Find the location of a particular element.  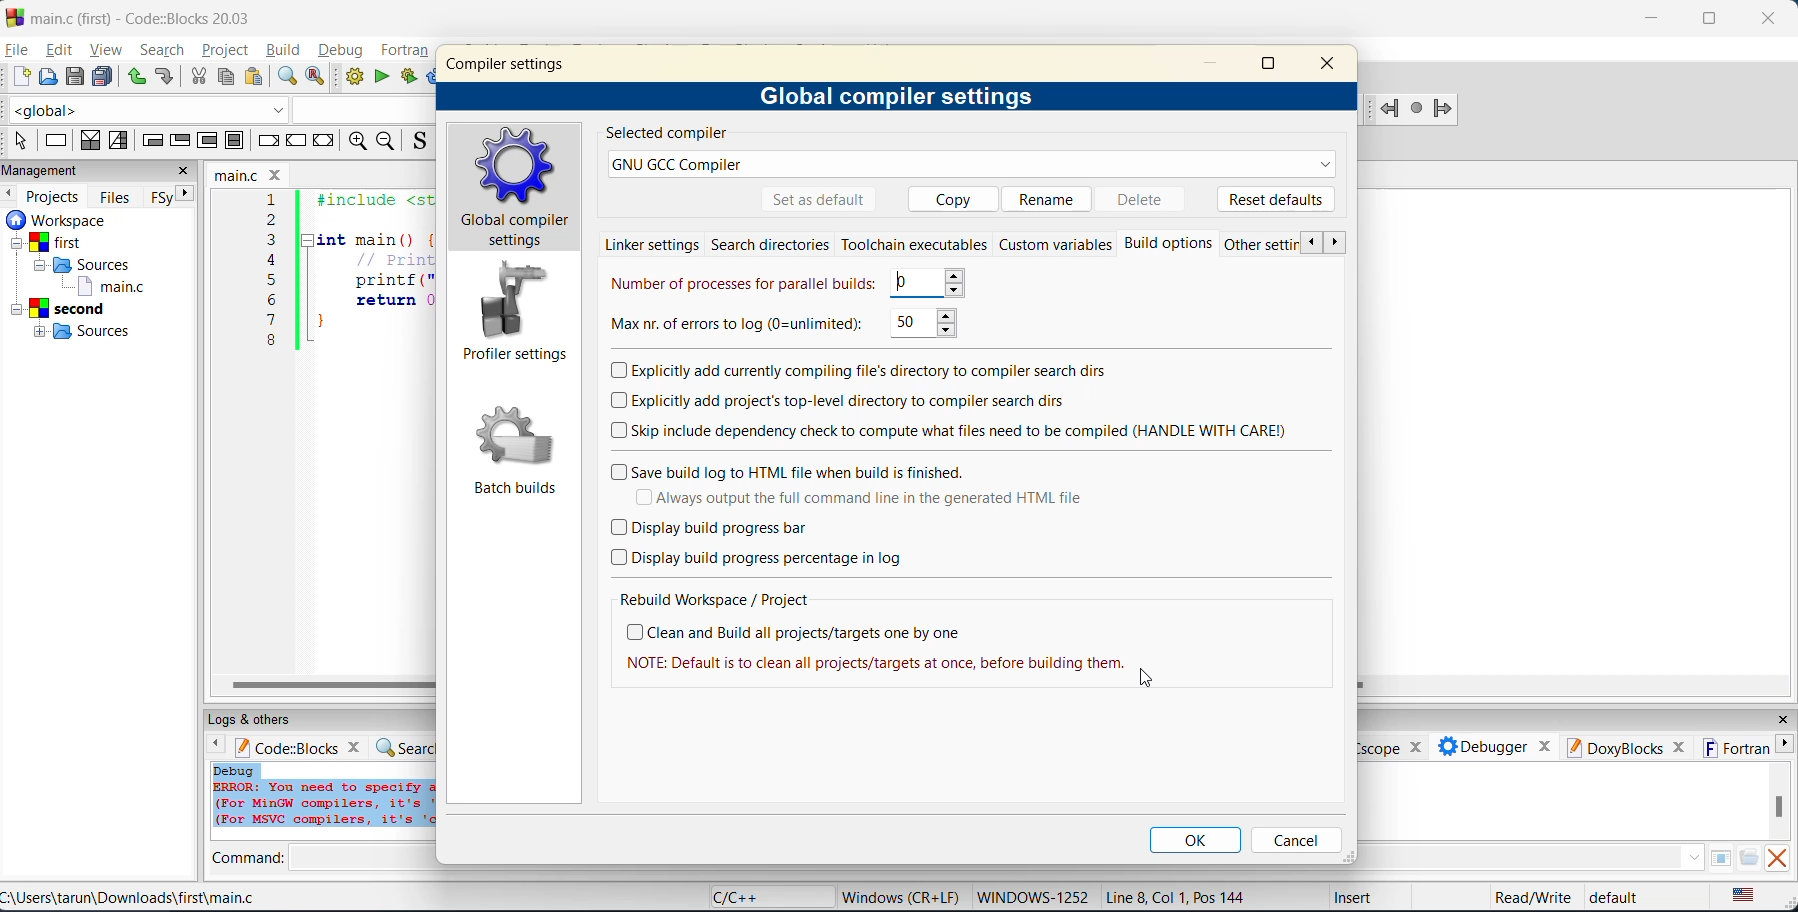

Read/Write is located at coordinates (1531, 896).